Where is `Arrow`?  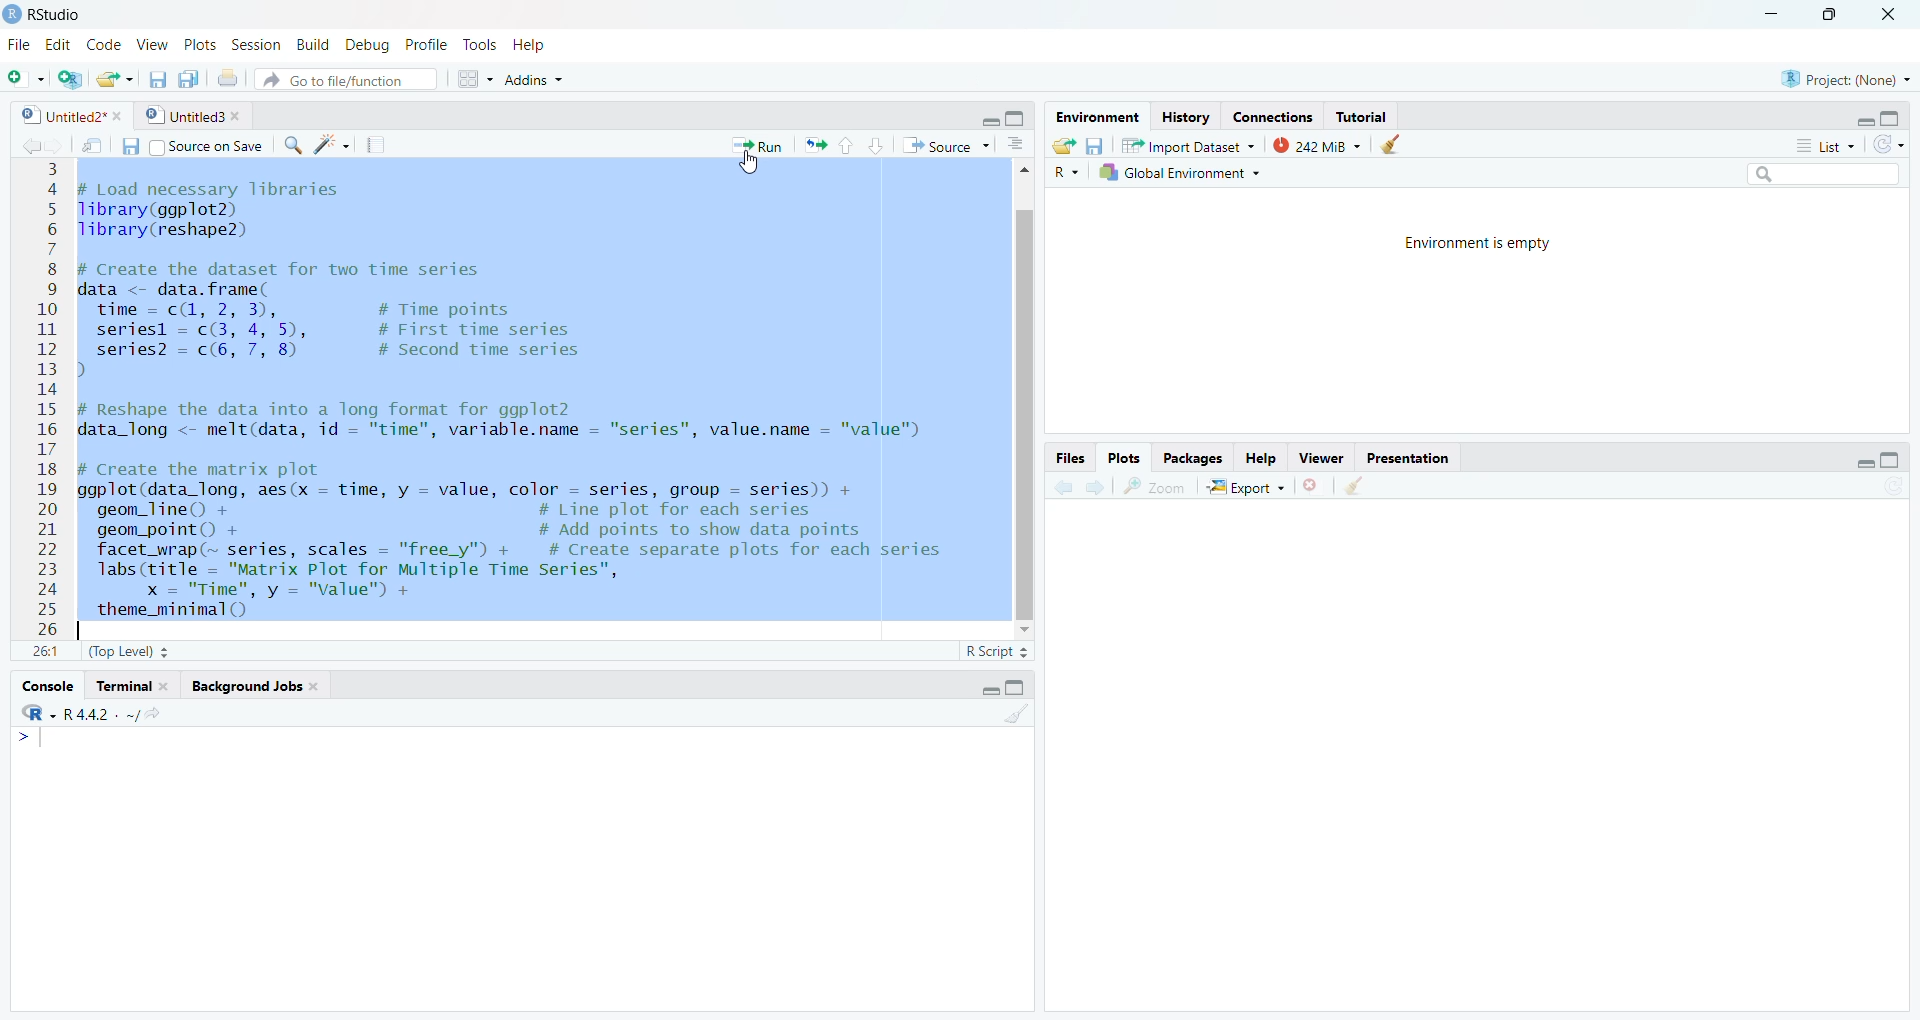
Arrow is located at coordinates (26, 738).